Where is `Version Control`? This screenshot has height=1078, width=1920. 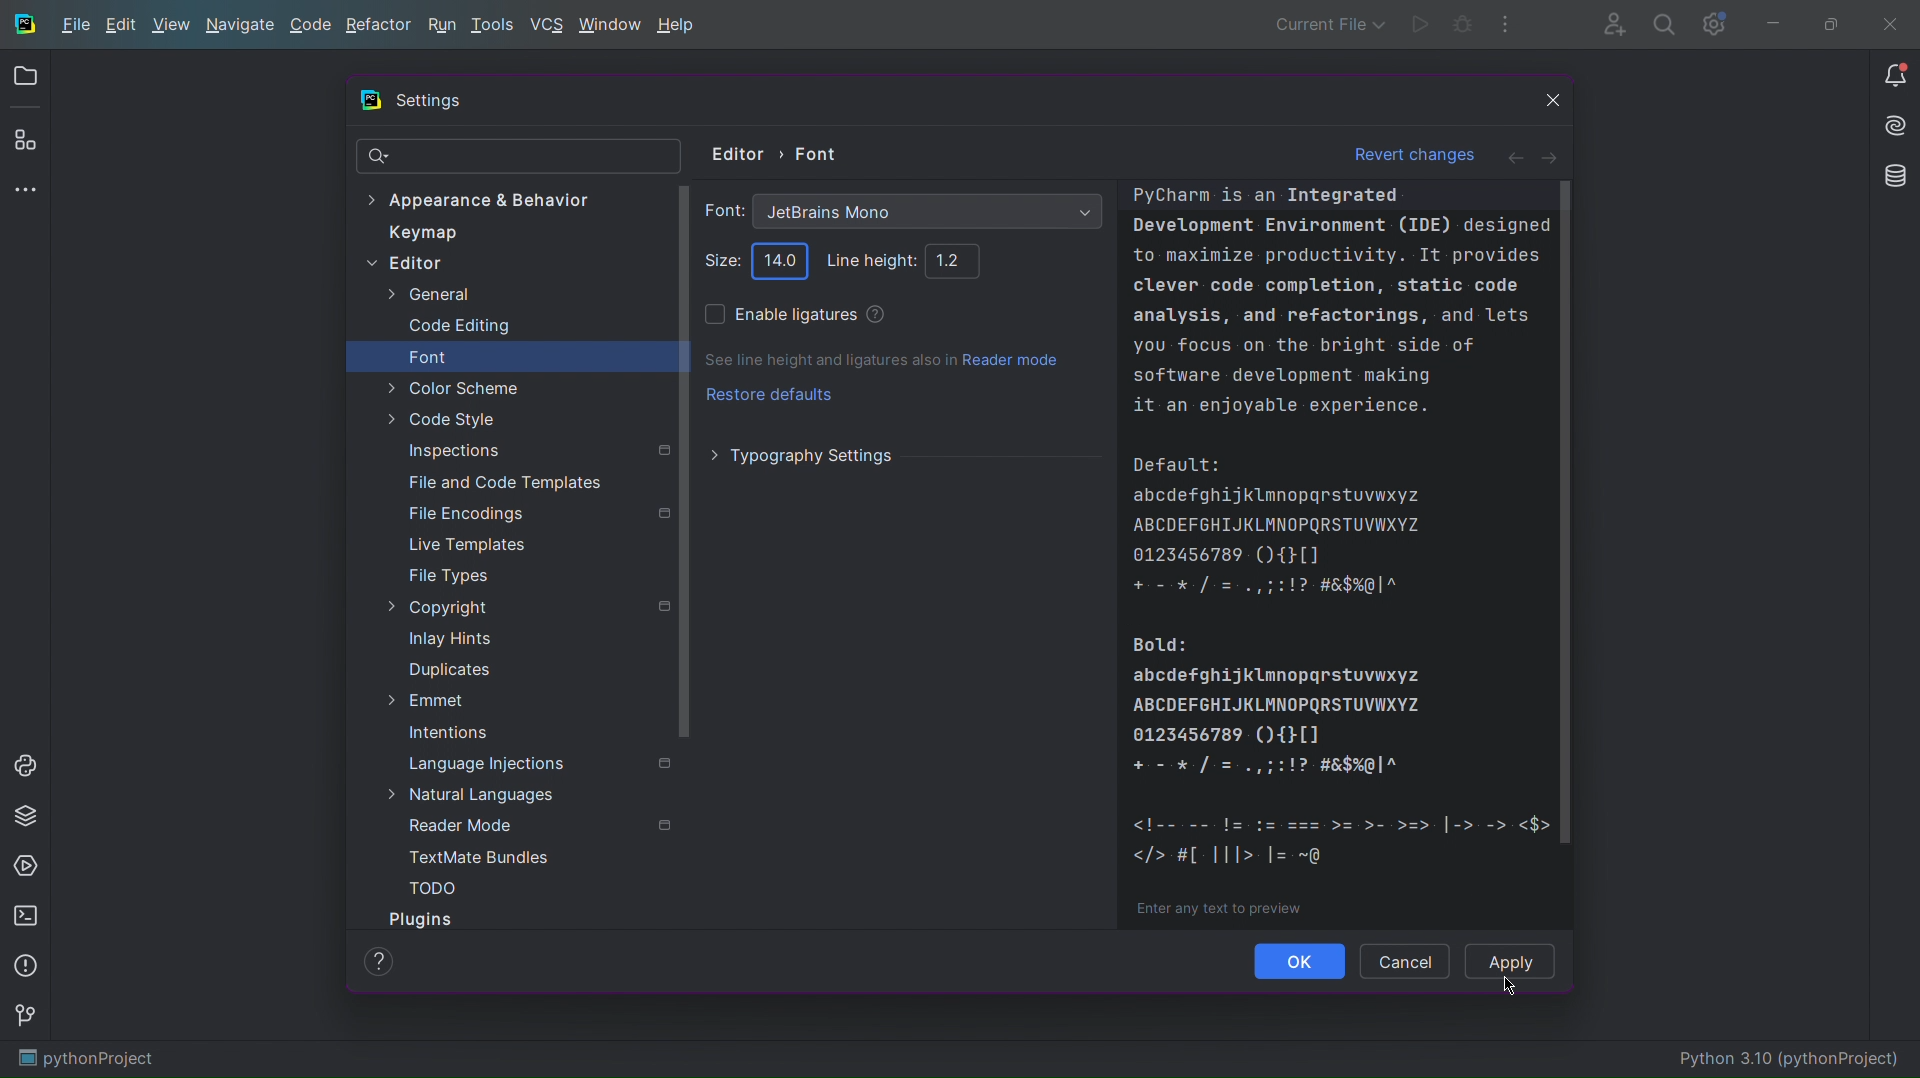
Version Control is located at coordinates (29, 1020).